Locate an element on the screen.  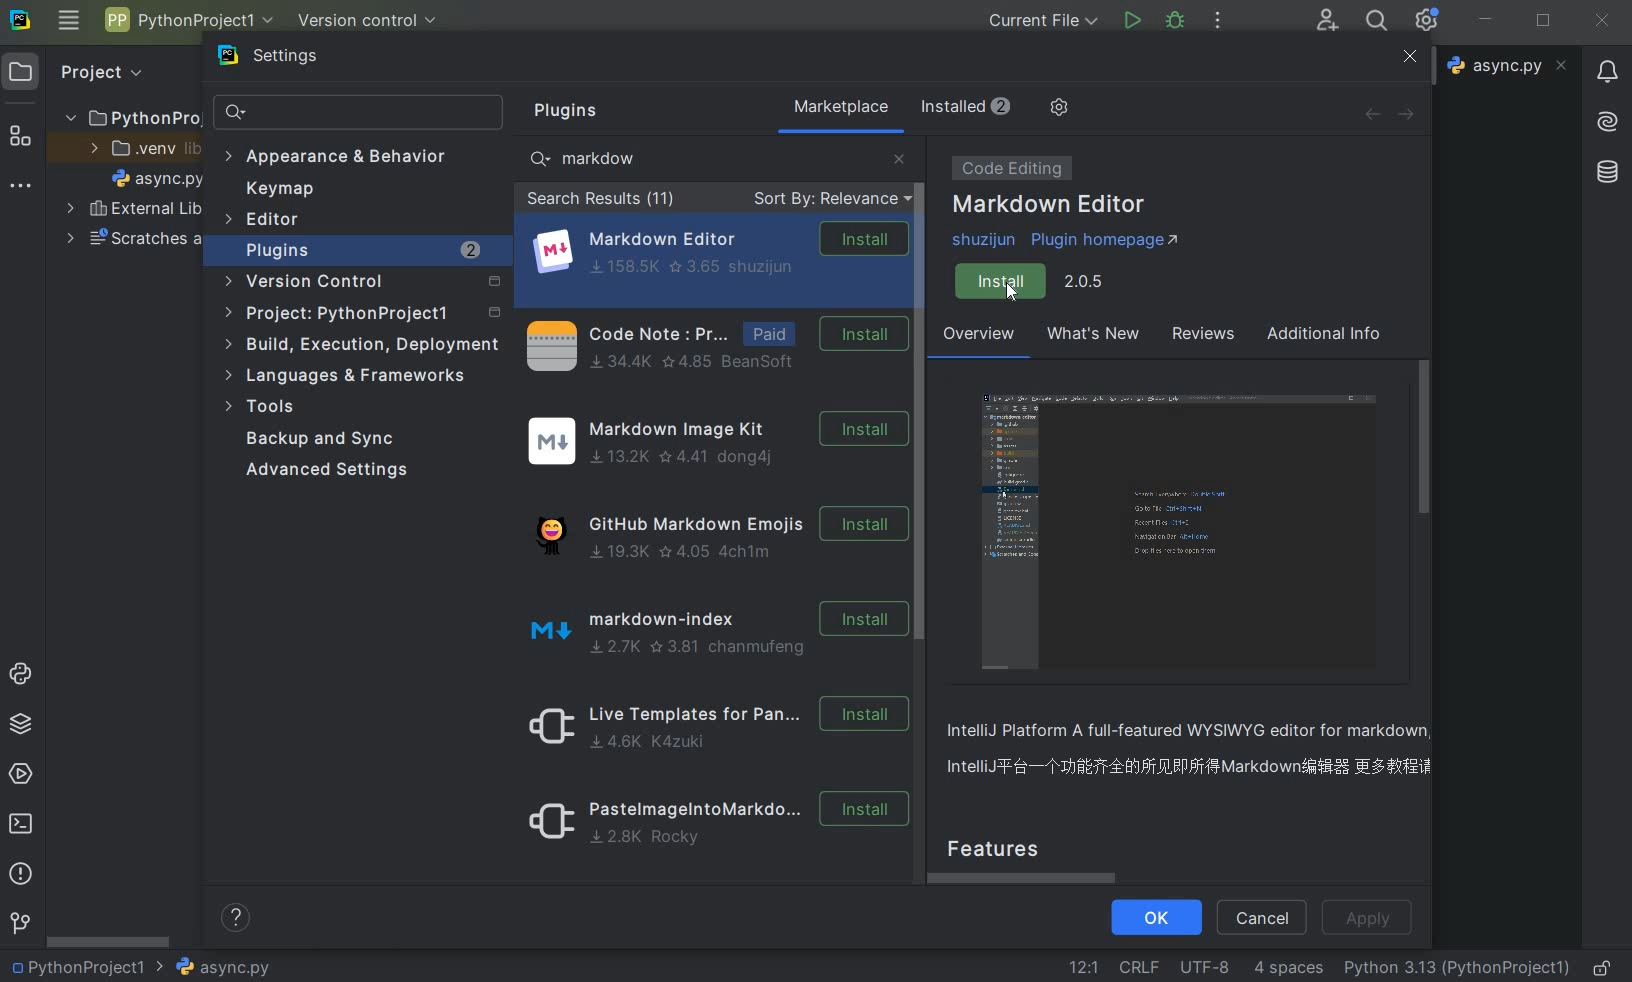
version control is located at coordinates (368, 21).